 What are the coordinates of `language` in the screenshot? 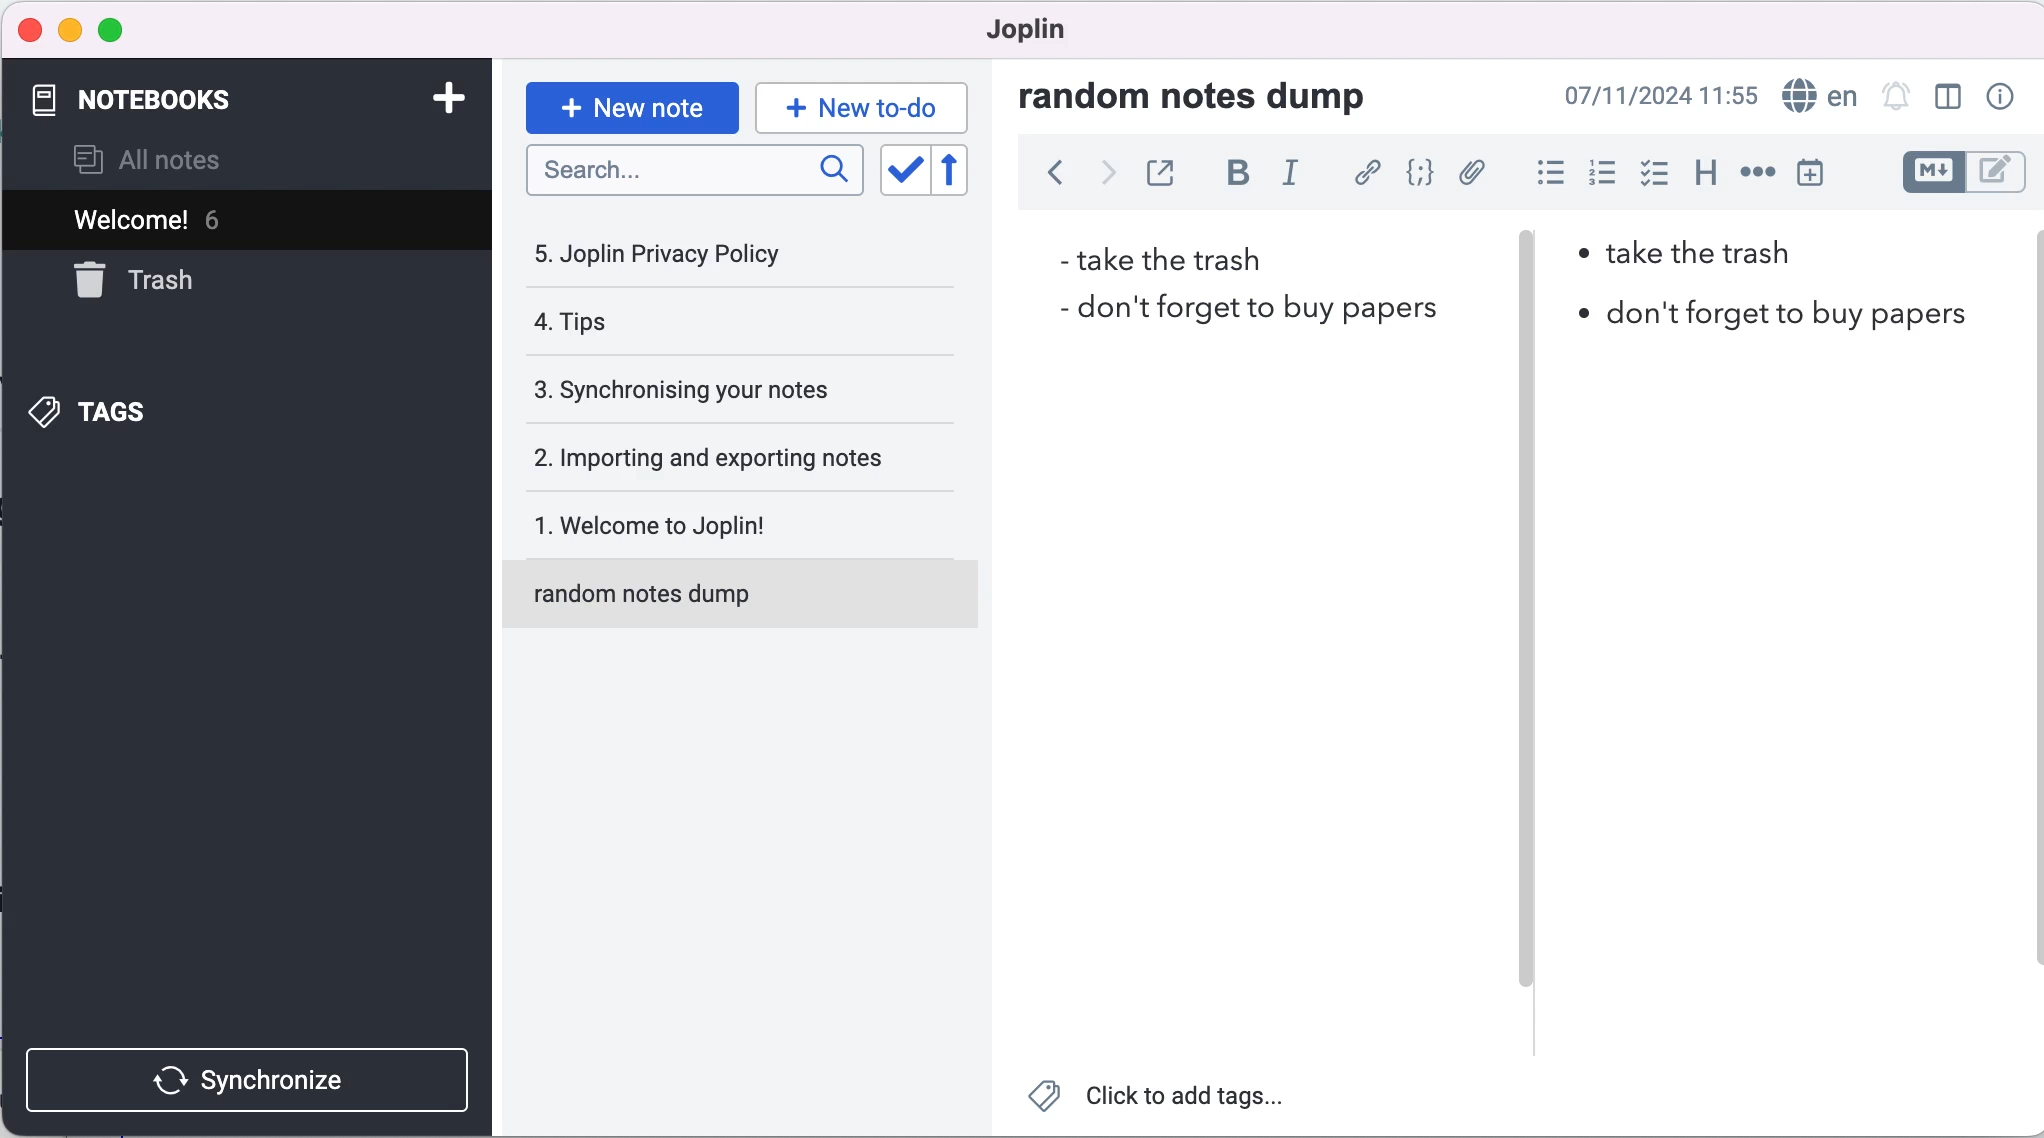 It's located at (1819, 94).